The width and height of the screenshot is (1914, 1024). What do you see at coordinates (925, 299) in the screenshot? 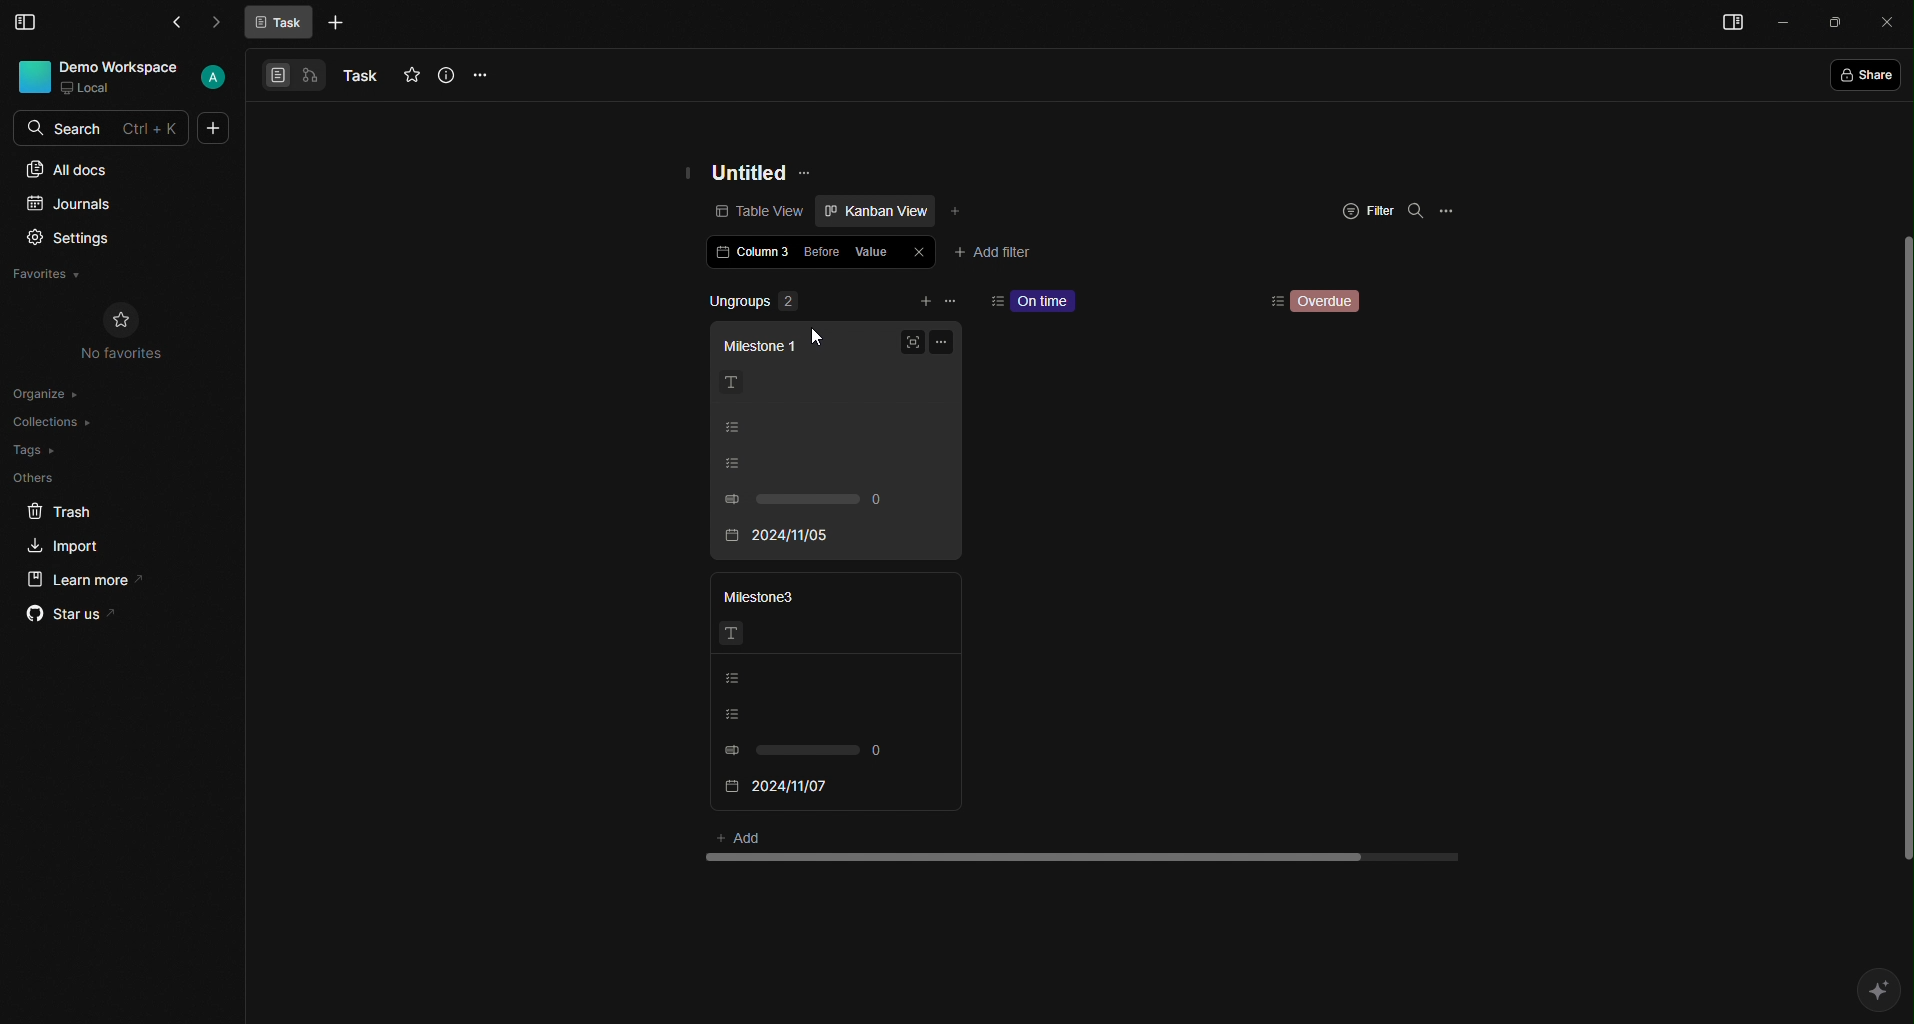
I see `add` at bounding box center [925, 299].